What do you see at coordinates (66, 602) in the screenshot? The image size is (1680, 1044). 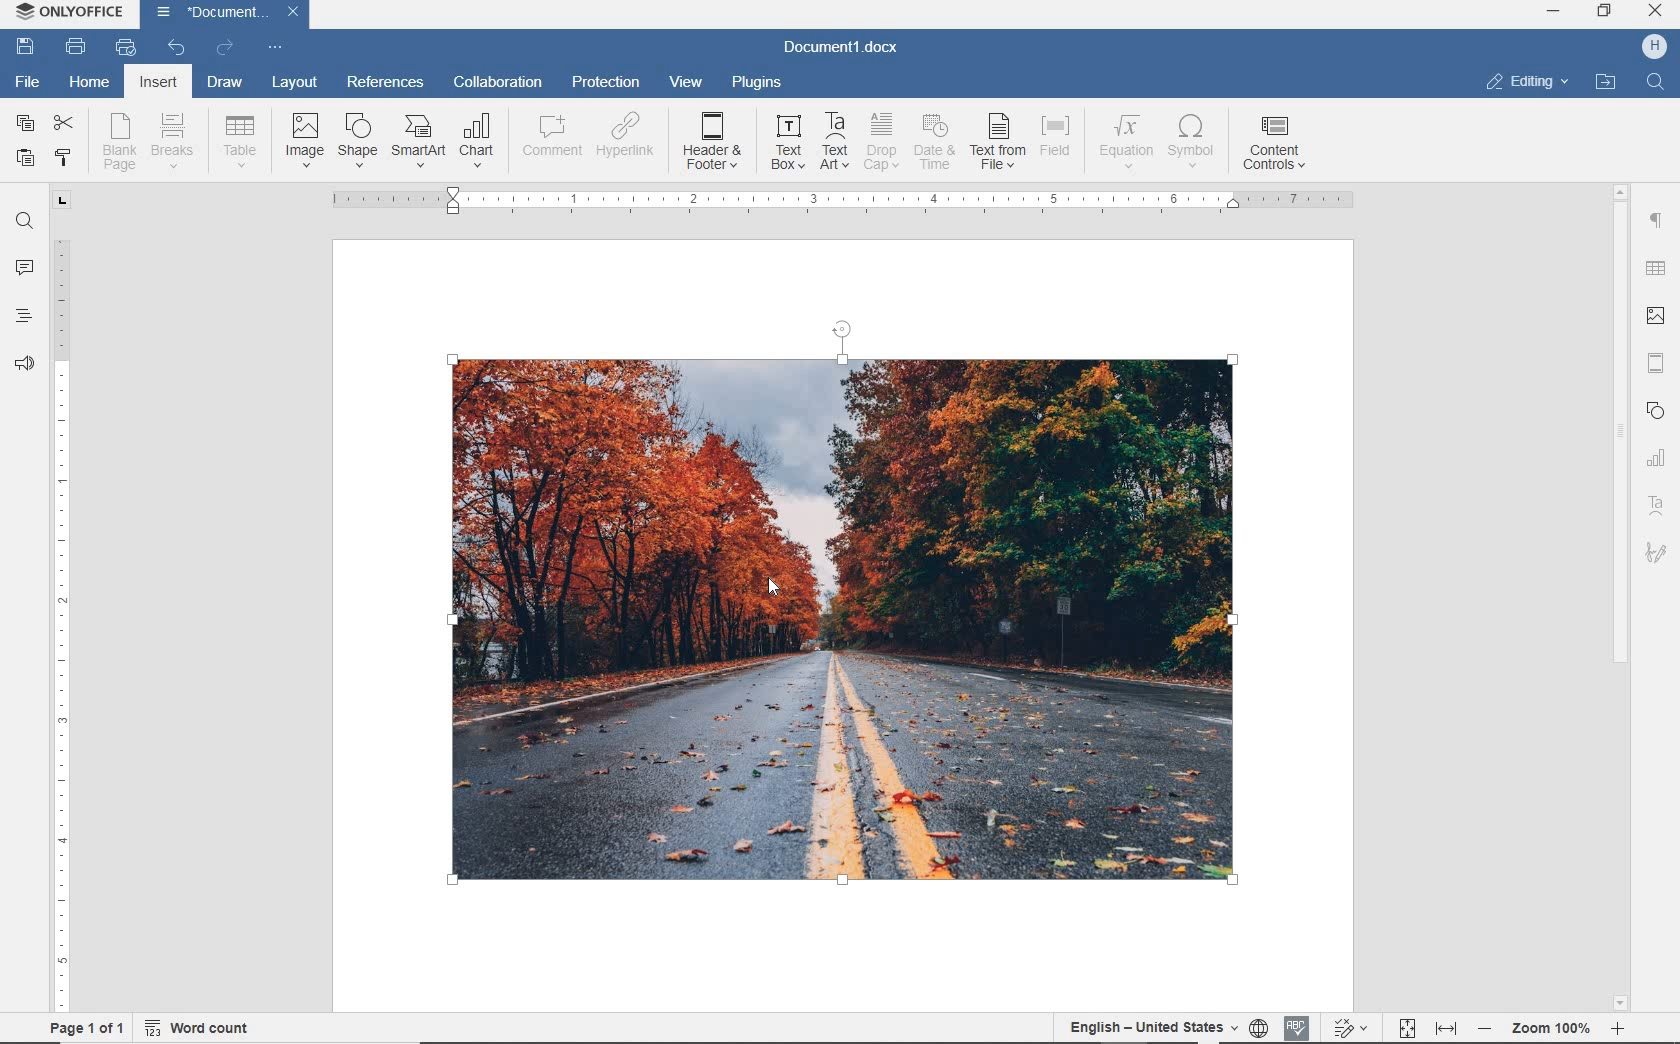 I see `ruler` at bounding box center [66, 602].